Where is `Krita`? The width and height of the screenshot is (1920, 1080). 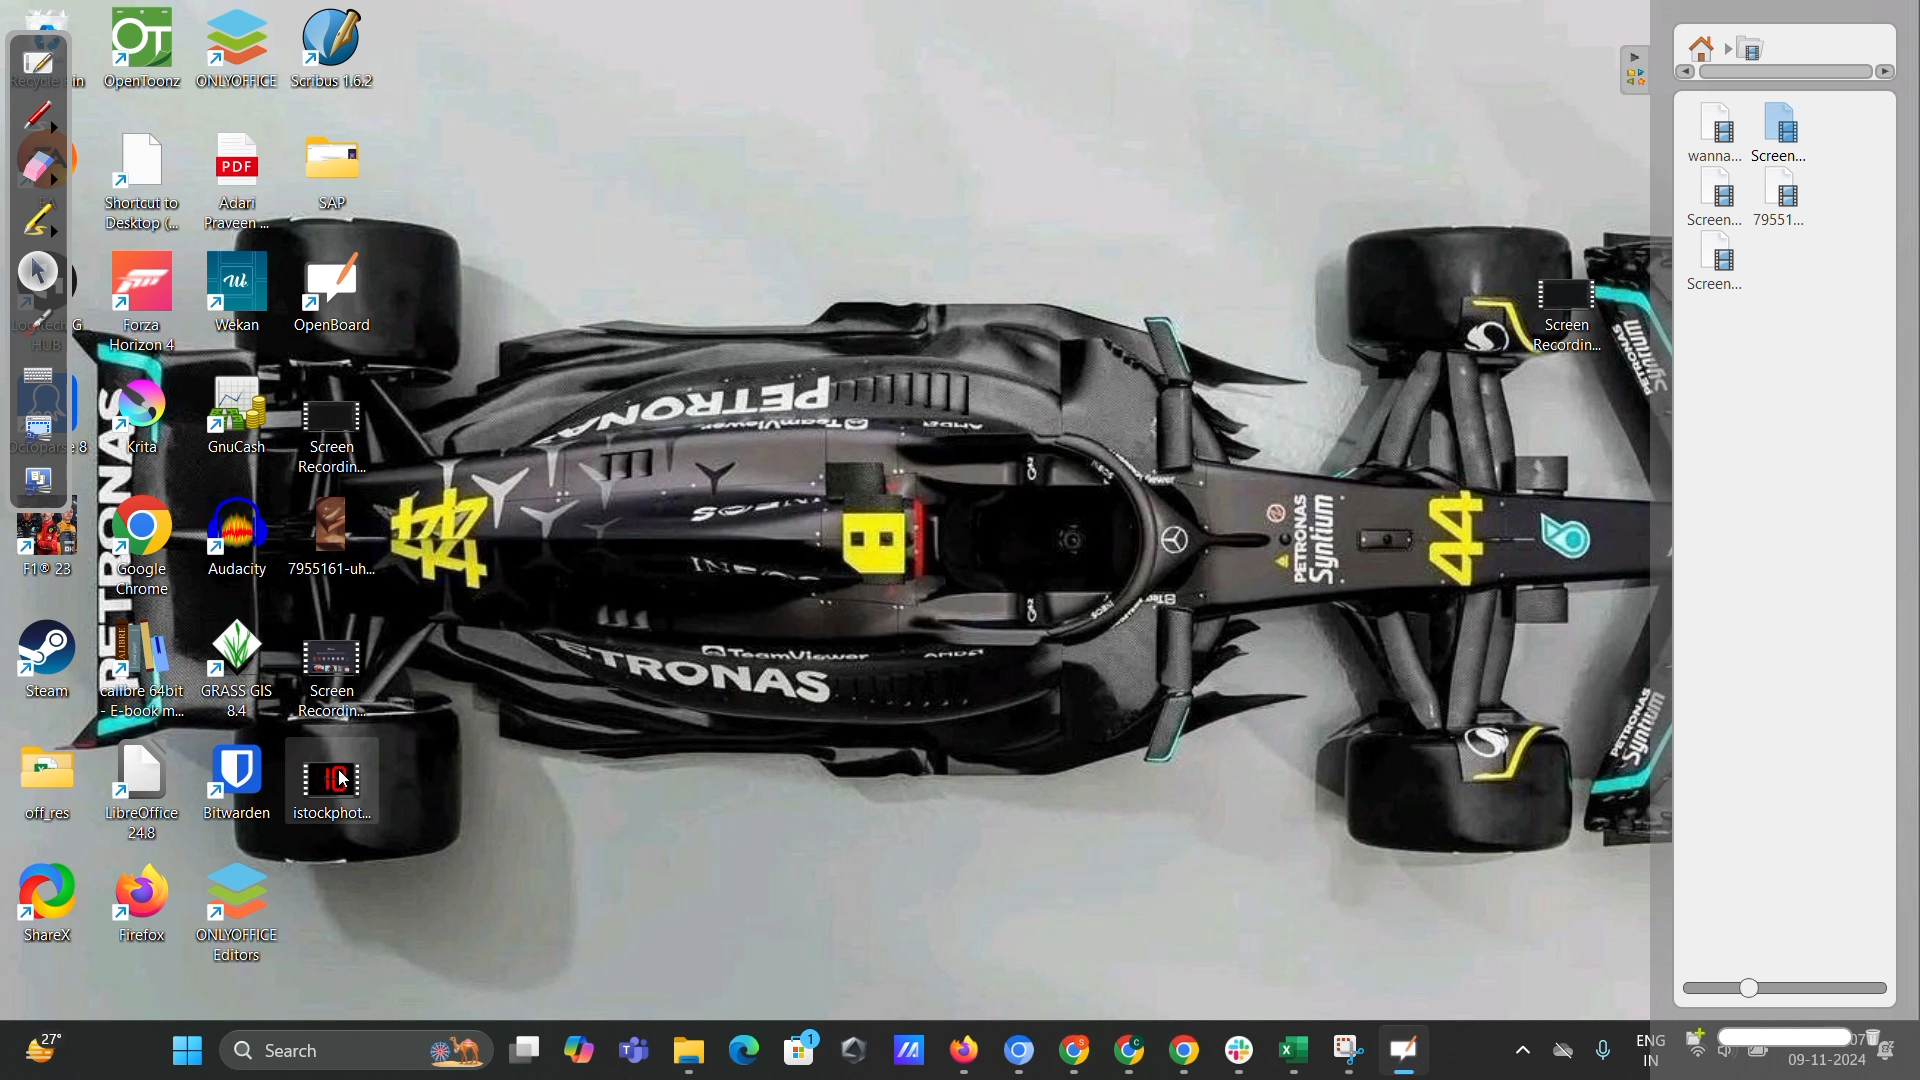 Krita is located at coordinates (147, 413).